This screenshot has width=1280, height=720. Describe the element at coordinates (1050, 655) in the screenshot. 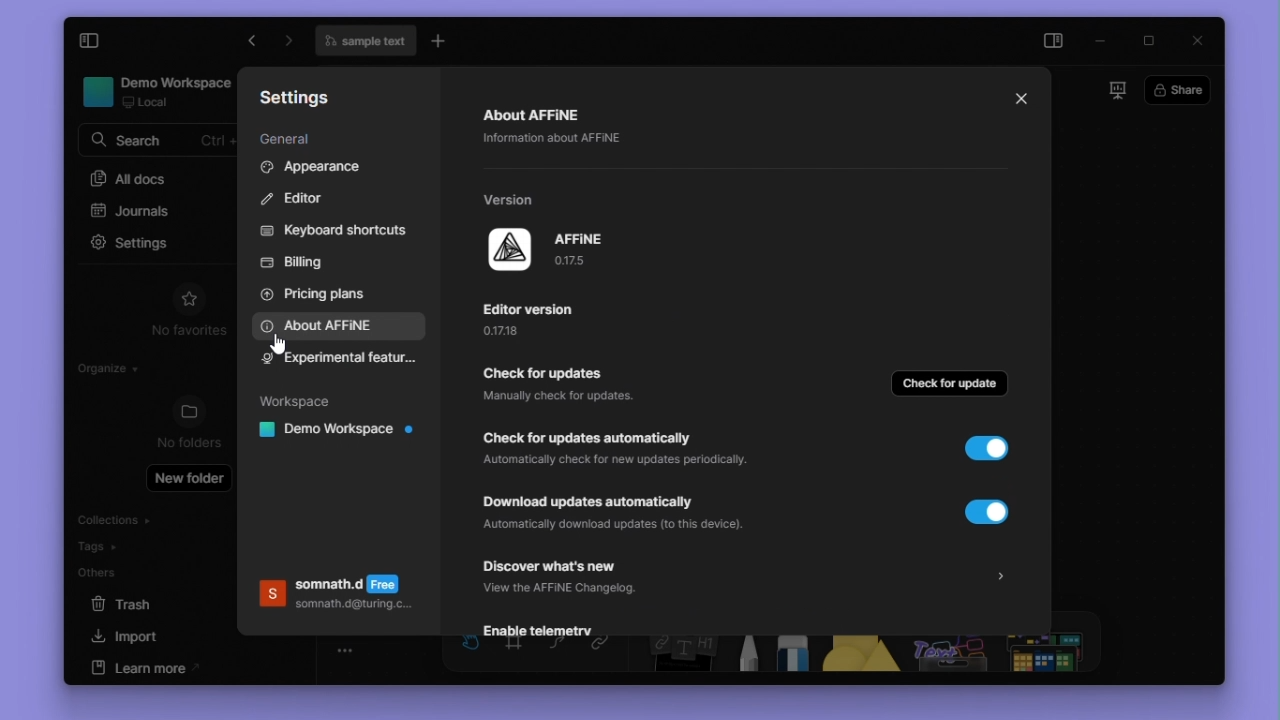

I see `more shapes` at that location.